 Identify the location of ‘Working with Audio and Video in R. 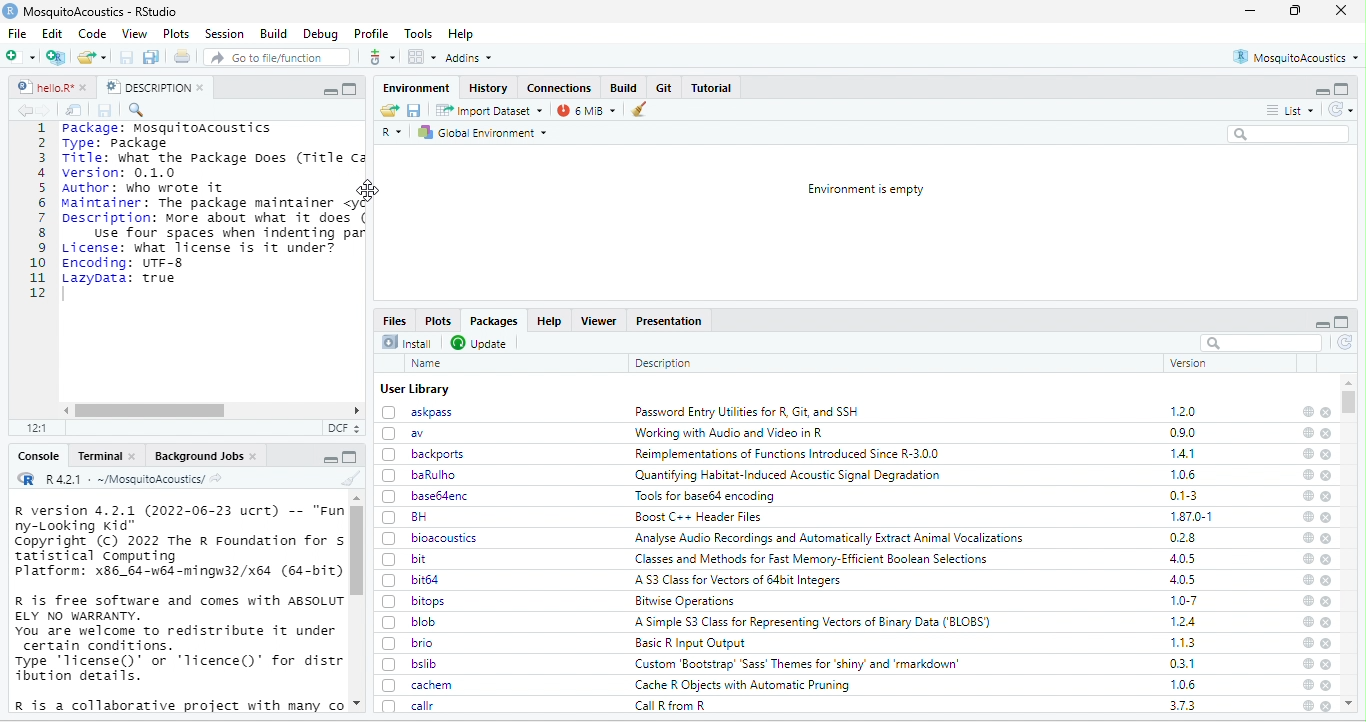
(732, 431).